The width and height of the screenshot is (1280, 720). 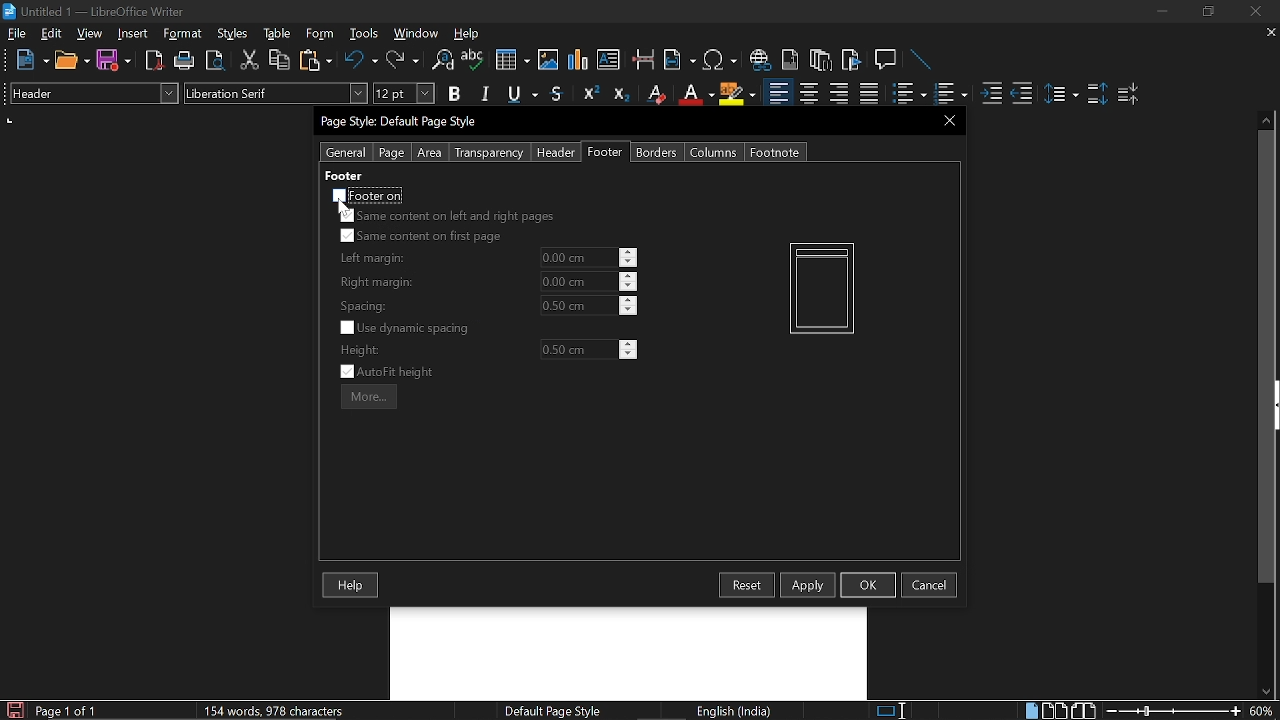 What do you see at coordinates (895, 711) in the screenshot?
I see `Standard seleciton` at bounding box center [895, 711].